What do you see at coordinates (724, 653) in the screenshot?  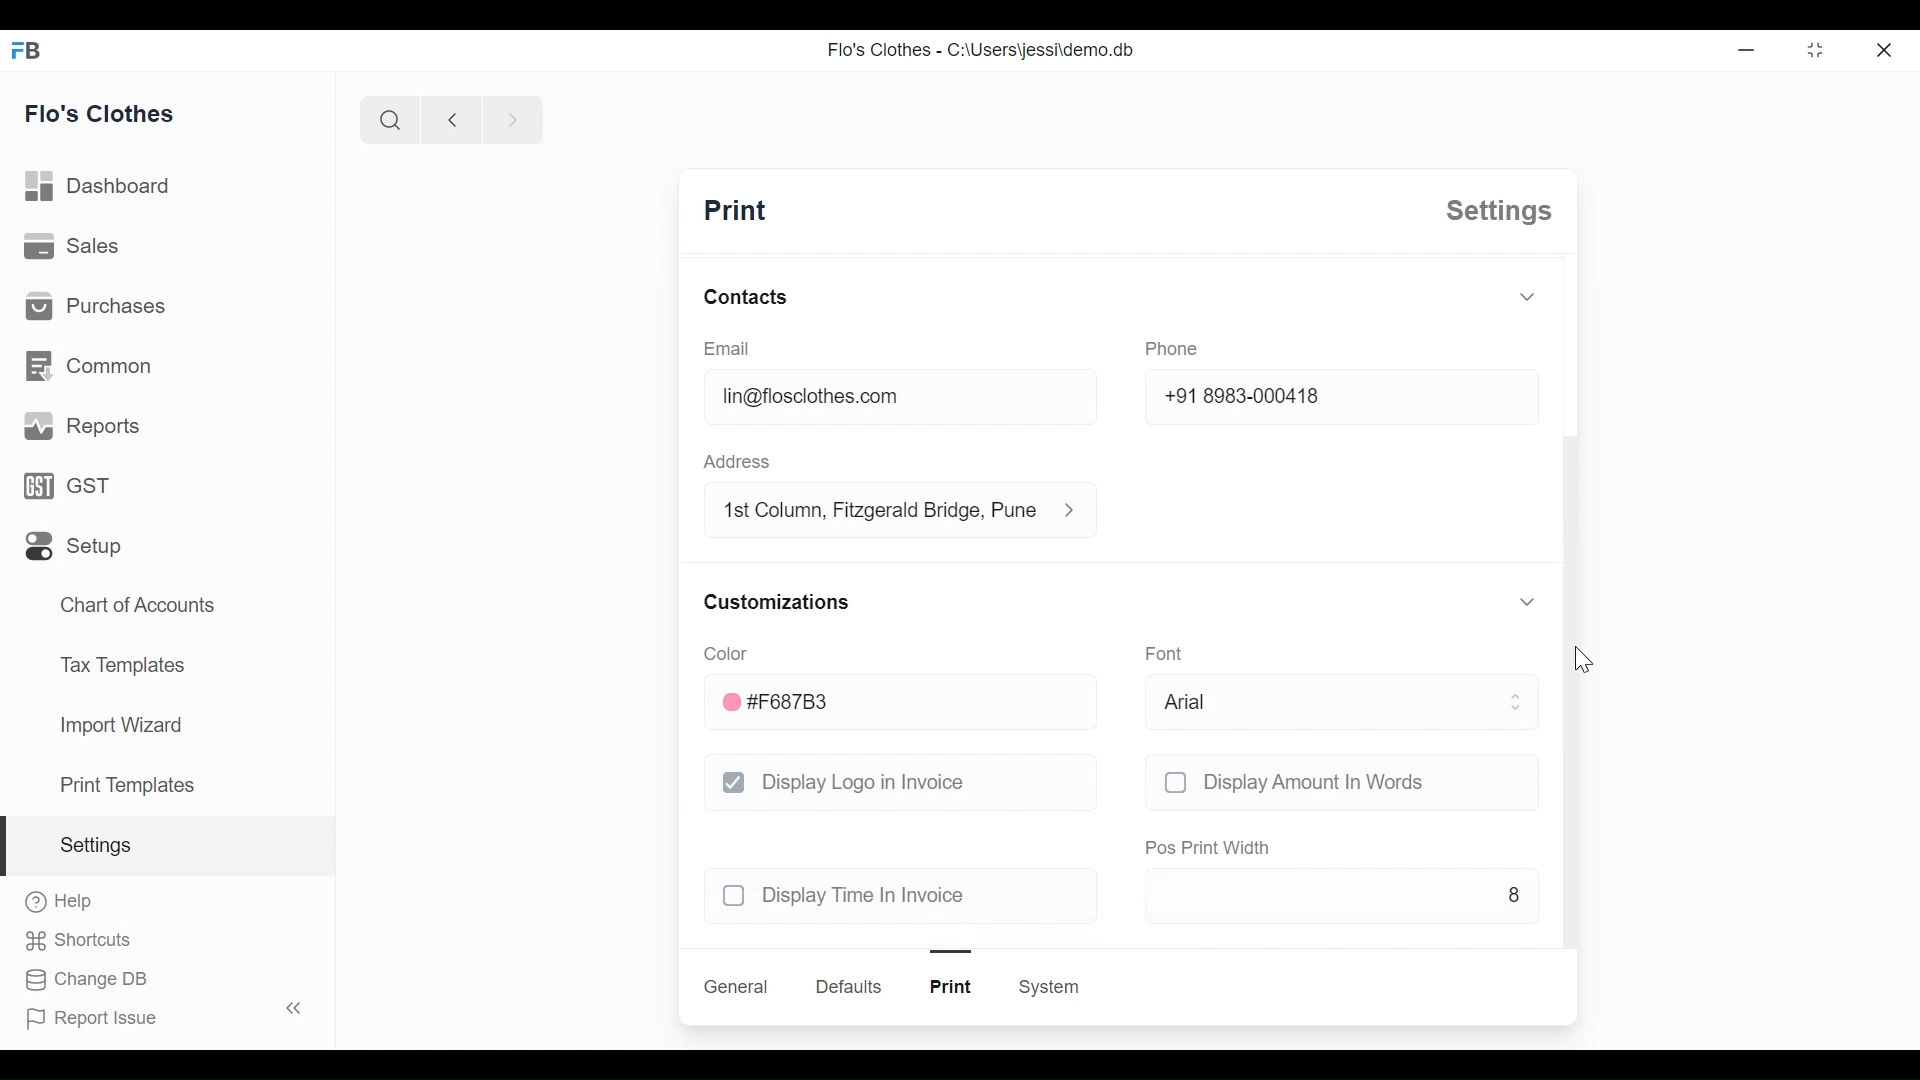 I see `color` at bounding box center [724, 653].